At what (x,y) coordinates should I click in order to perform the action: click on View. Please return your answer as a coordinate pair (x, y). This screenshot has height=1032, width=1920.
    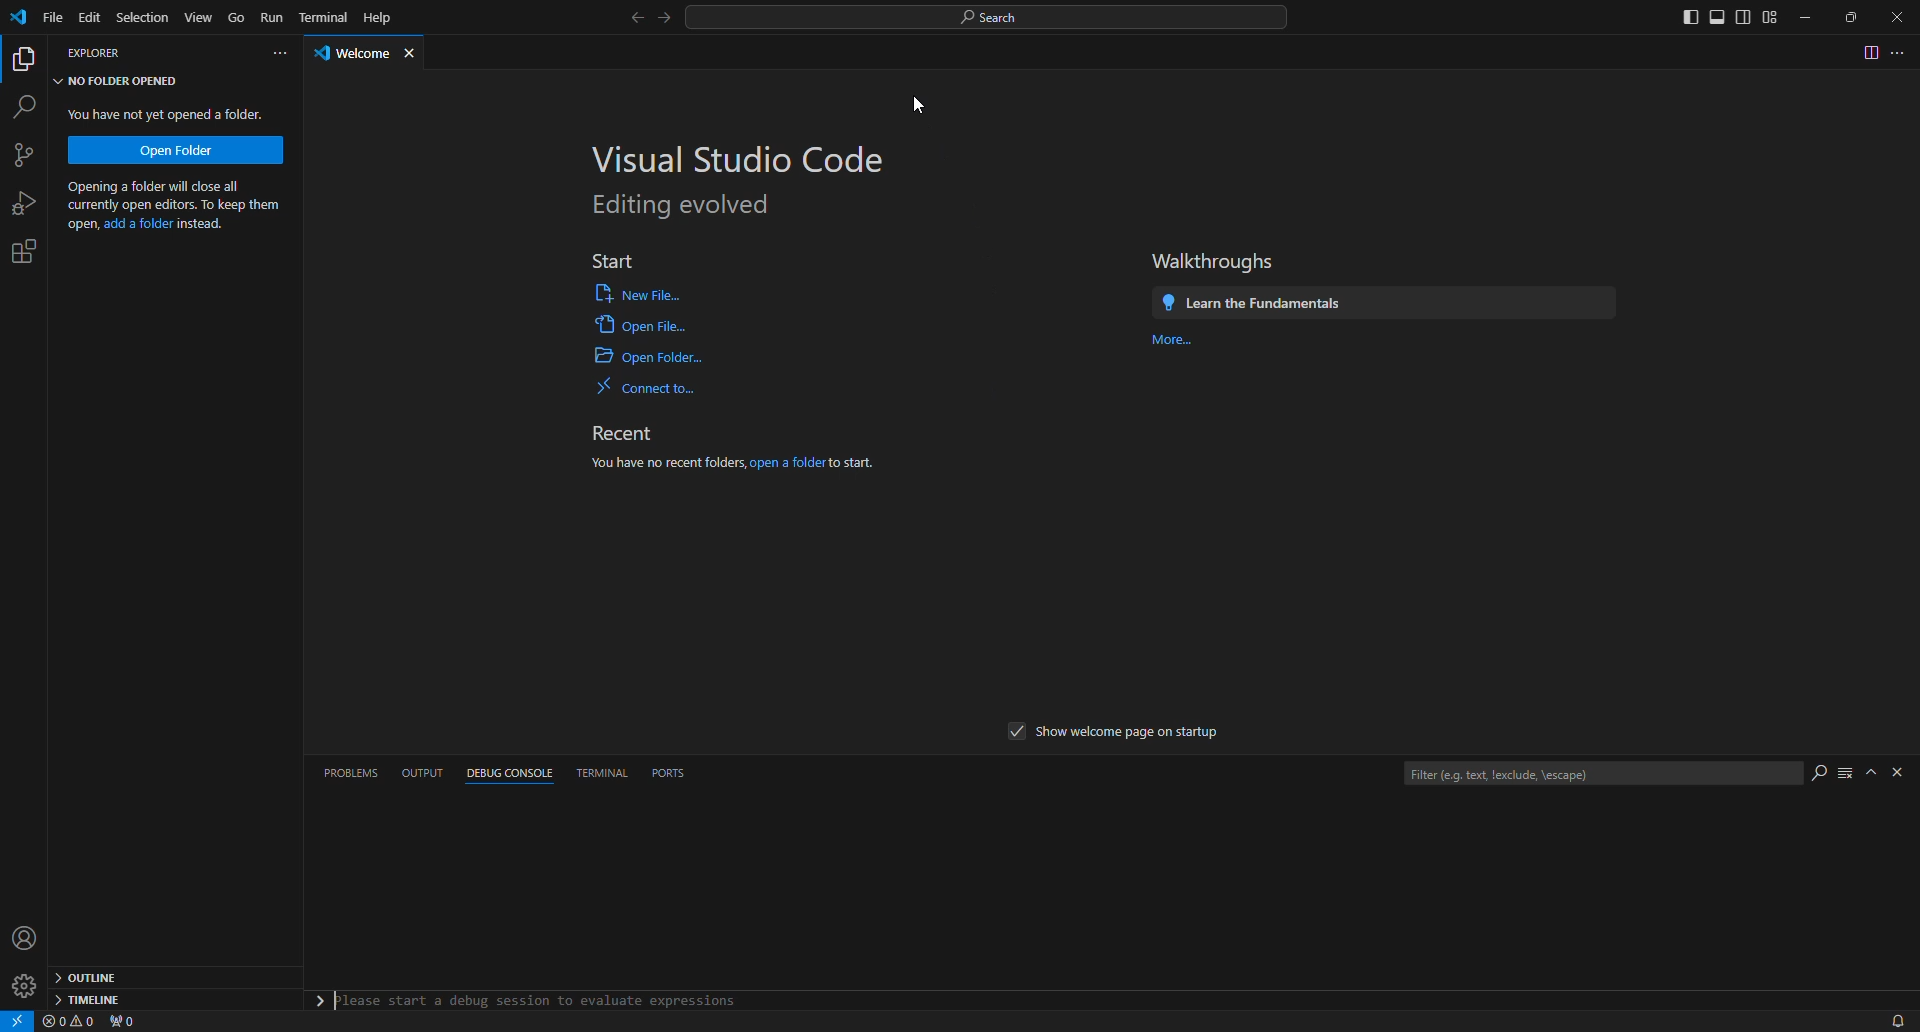
    Looking at the image, I should click on (195, 18).